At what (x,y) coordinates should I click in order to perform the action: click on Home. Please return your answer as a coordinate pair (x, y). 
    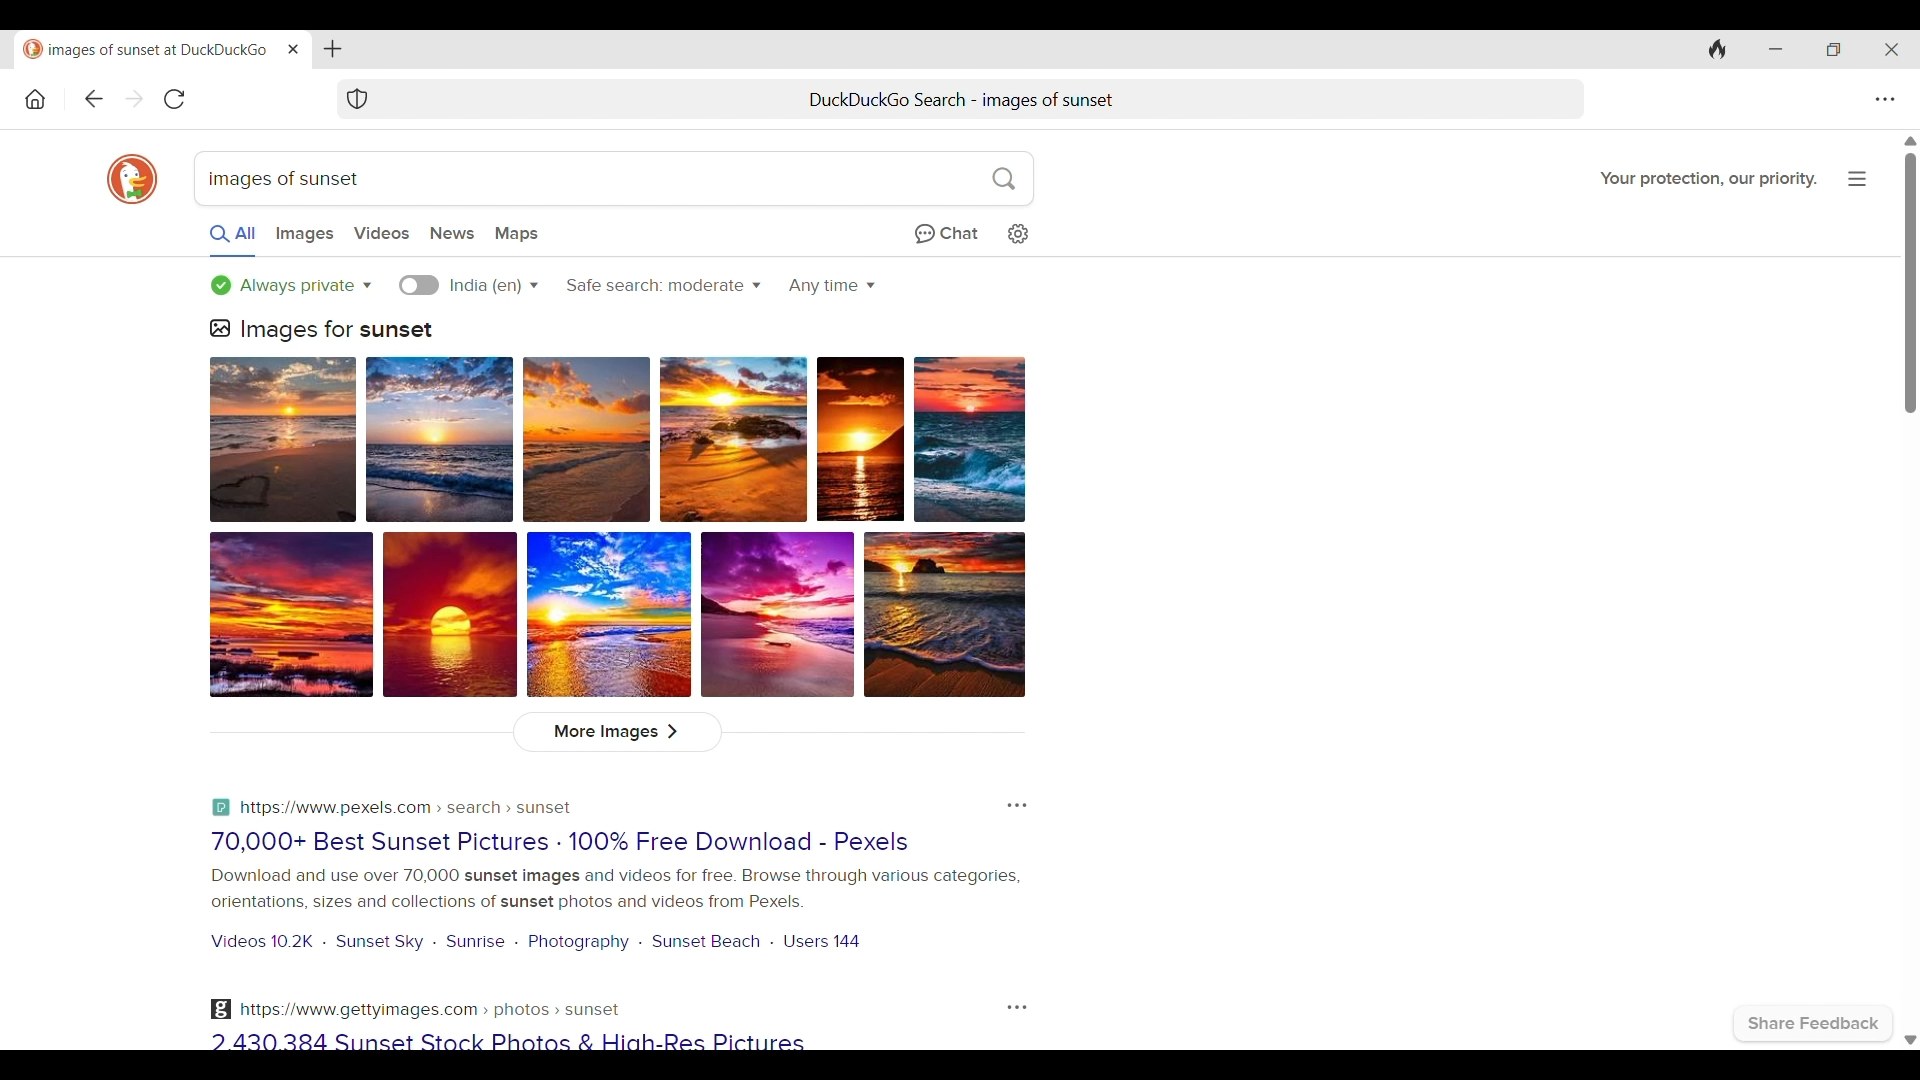
    Looking at the image, I should click on (36, 100).